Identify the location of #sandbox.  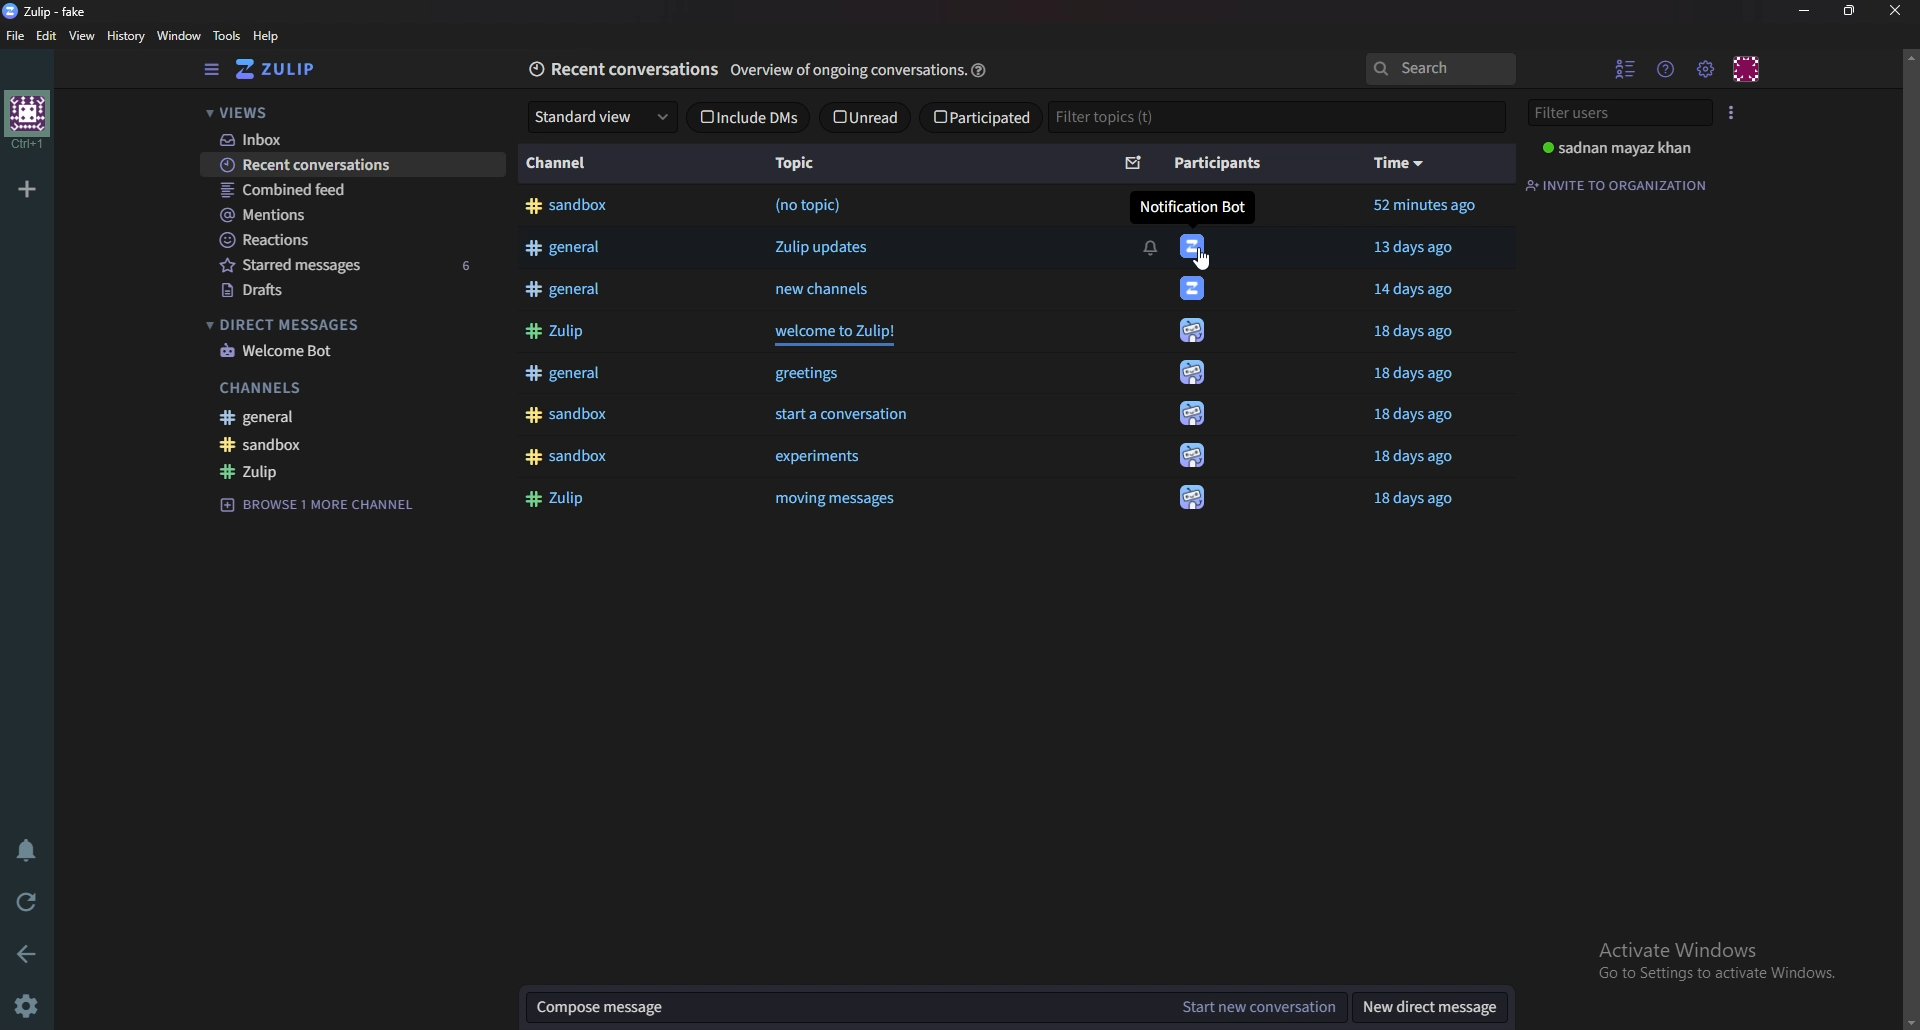
(569, 207).